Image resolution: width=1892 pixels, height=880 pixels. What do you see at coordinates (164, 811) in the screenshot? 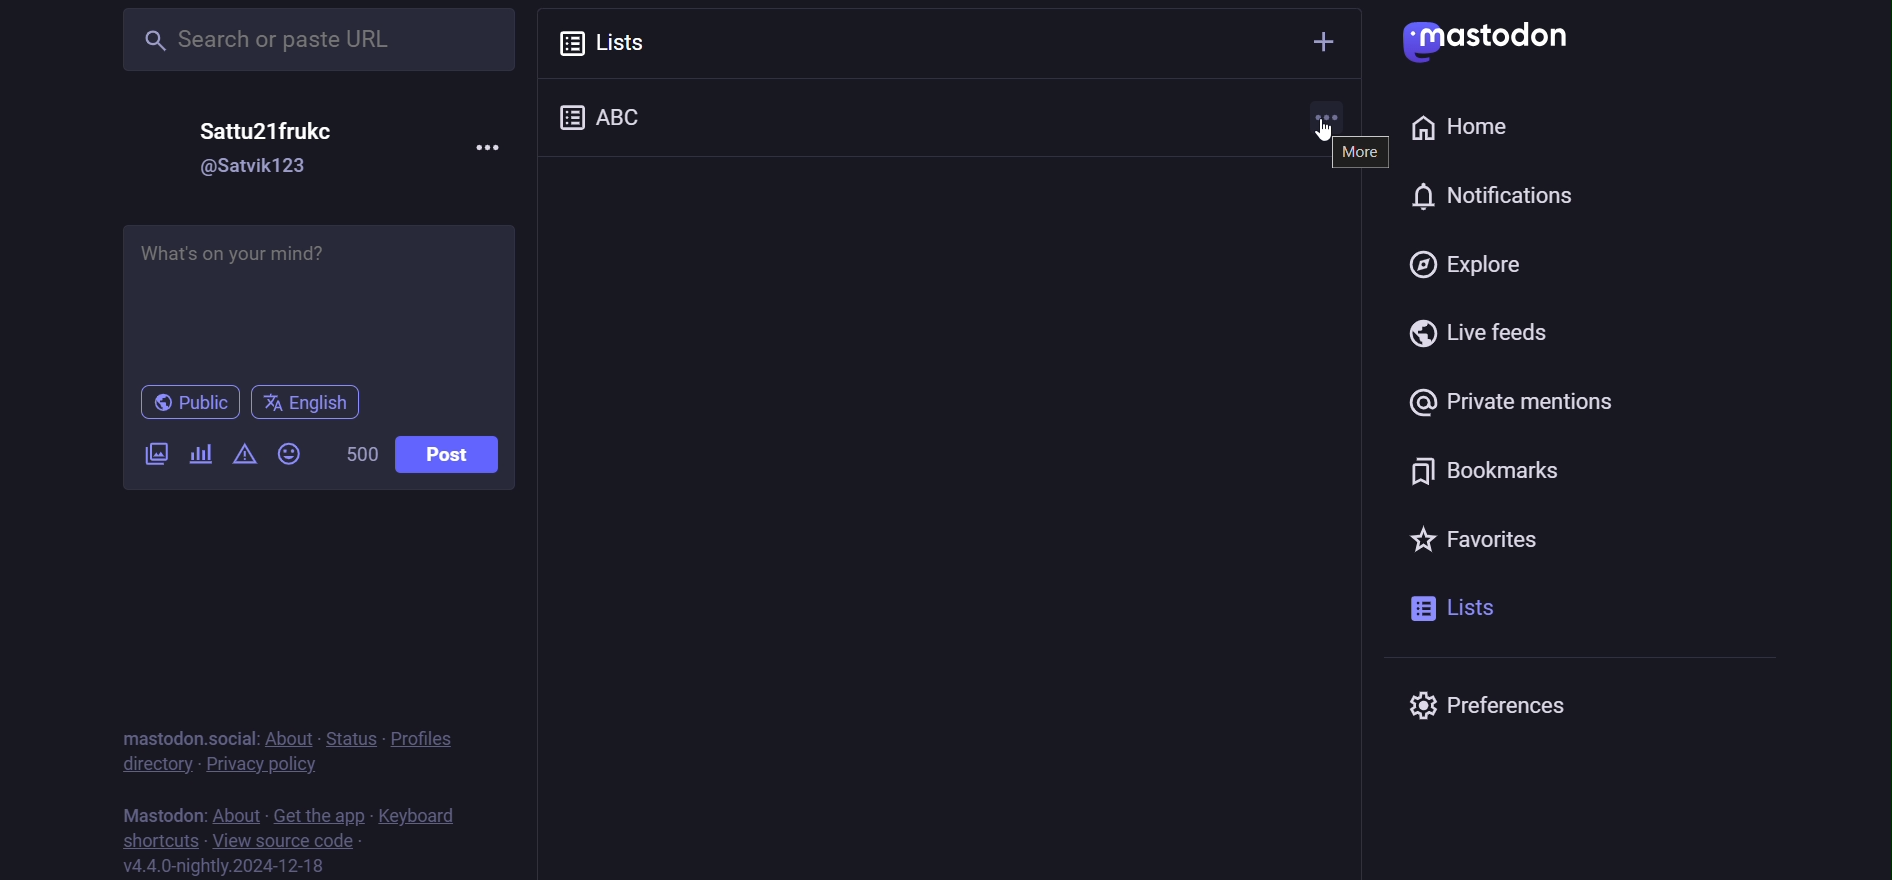
I see `mastodon` at bounding box center [164, 811].